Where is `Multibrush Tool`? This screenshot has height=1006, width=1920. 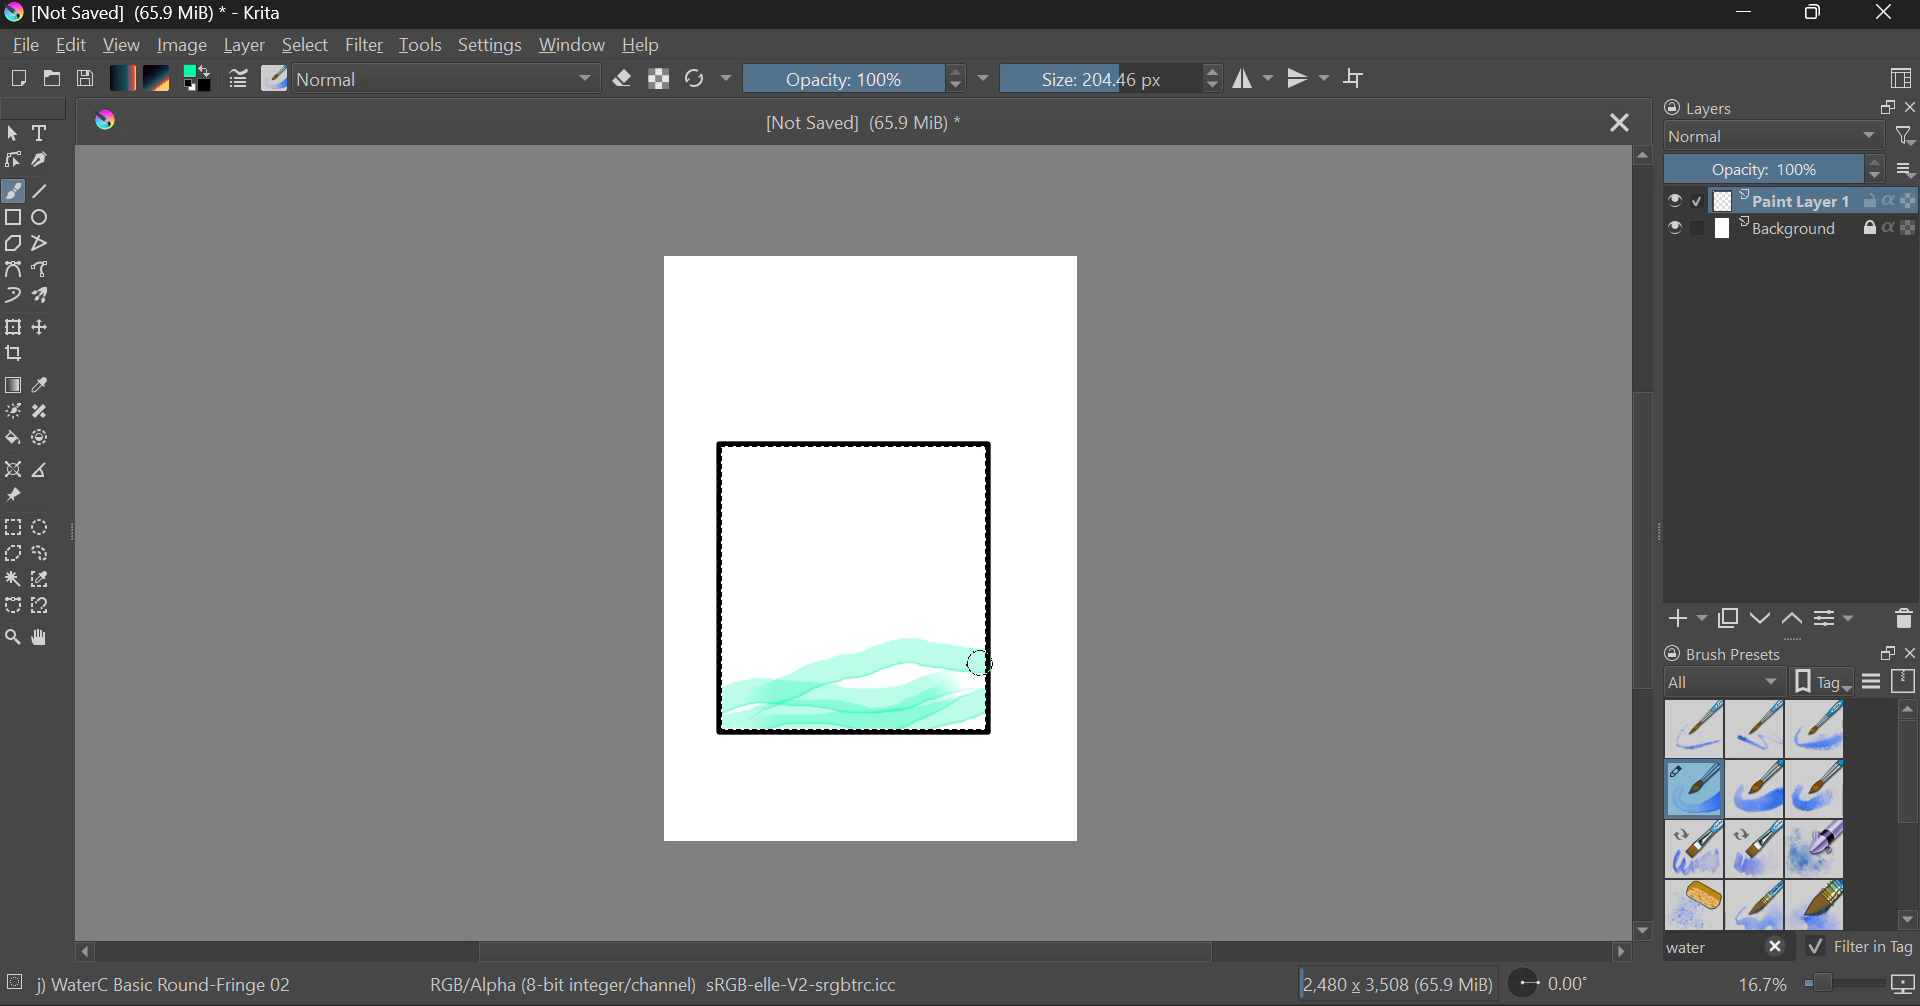
Multibrush Tool is located at coordinates (42, 298).